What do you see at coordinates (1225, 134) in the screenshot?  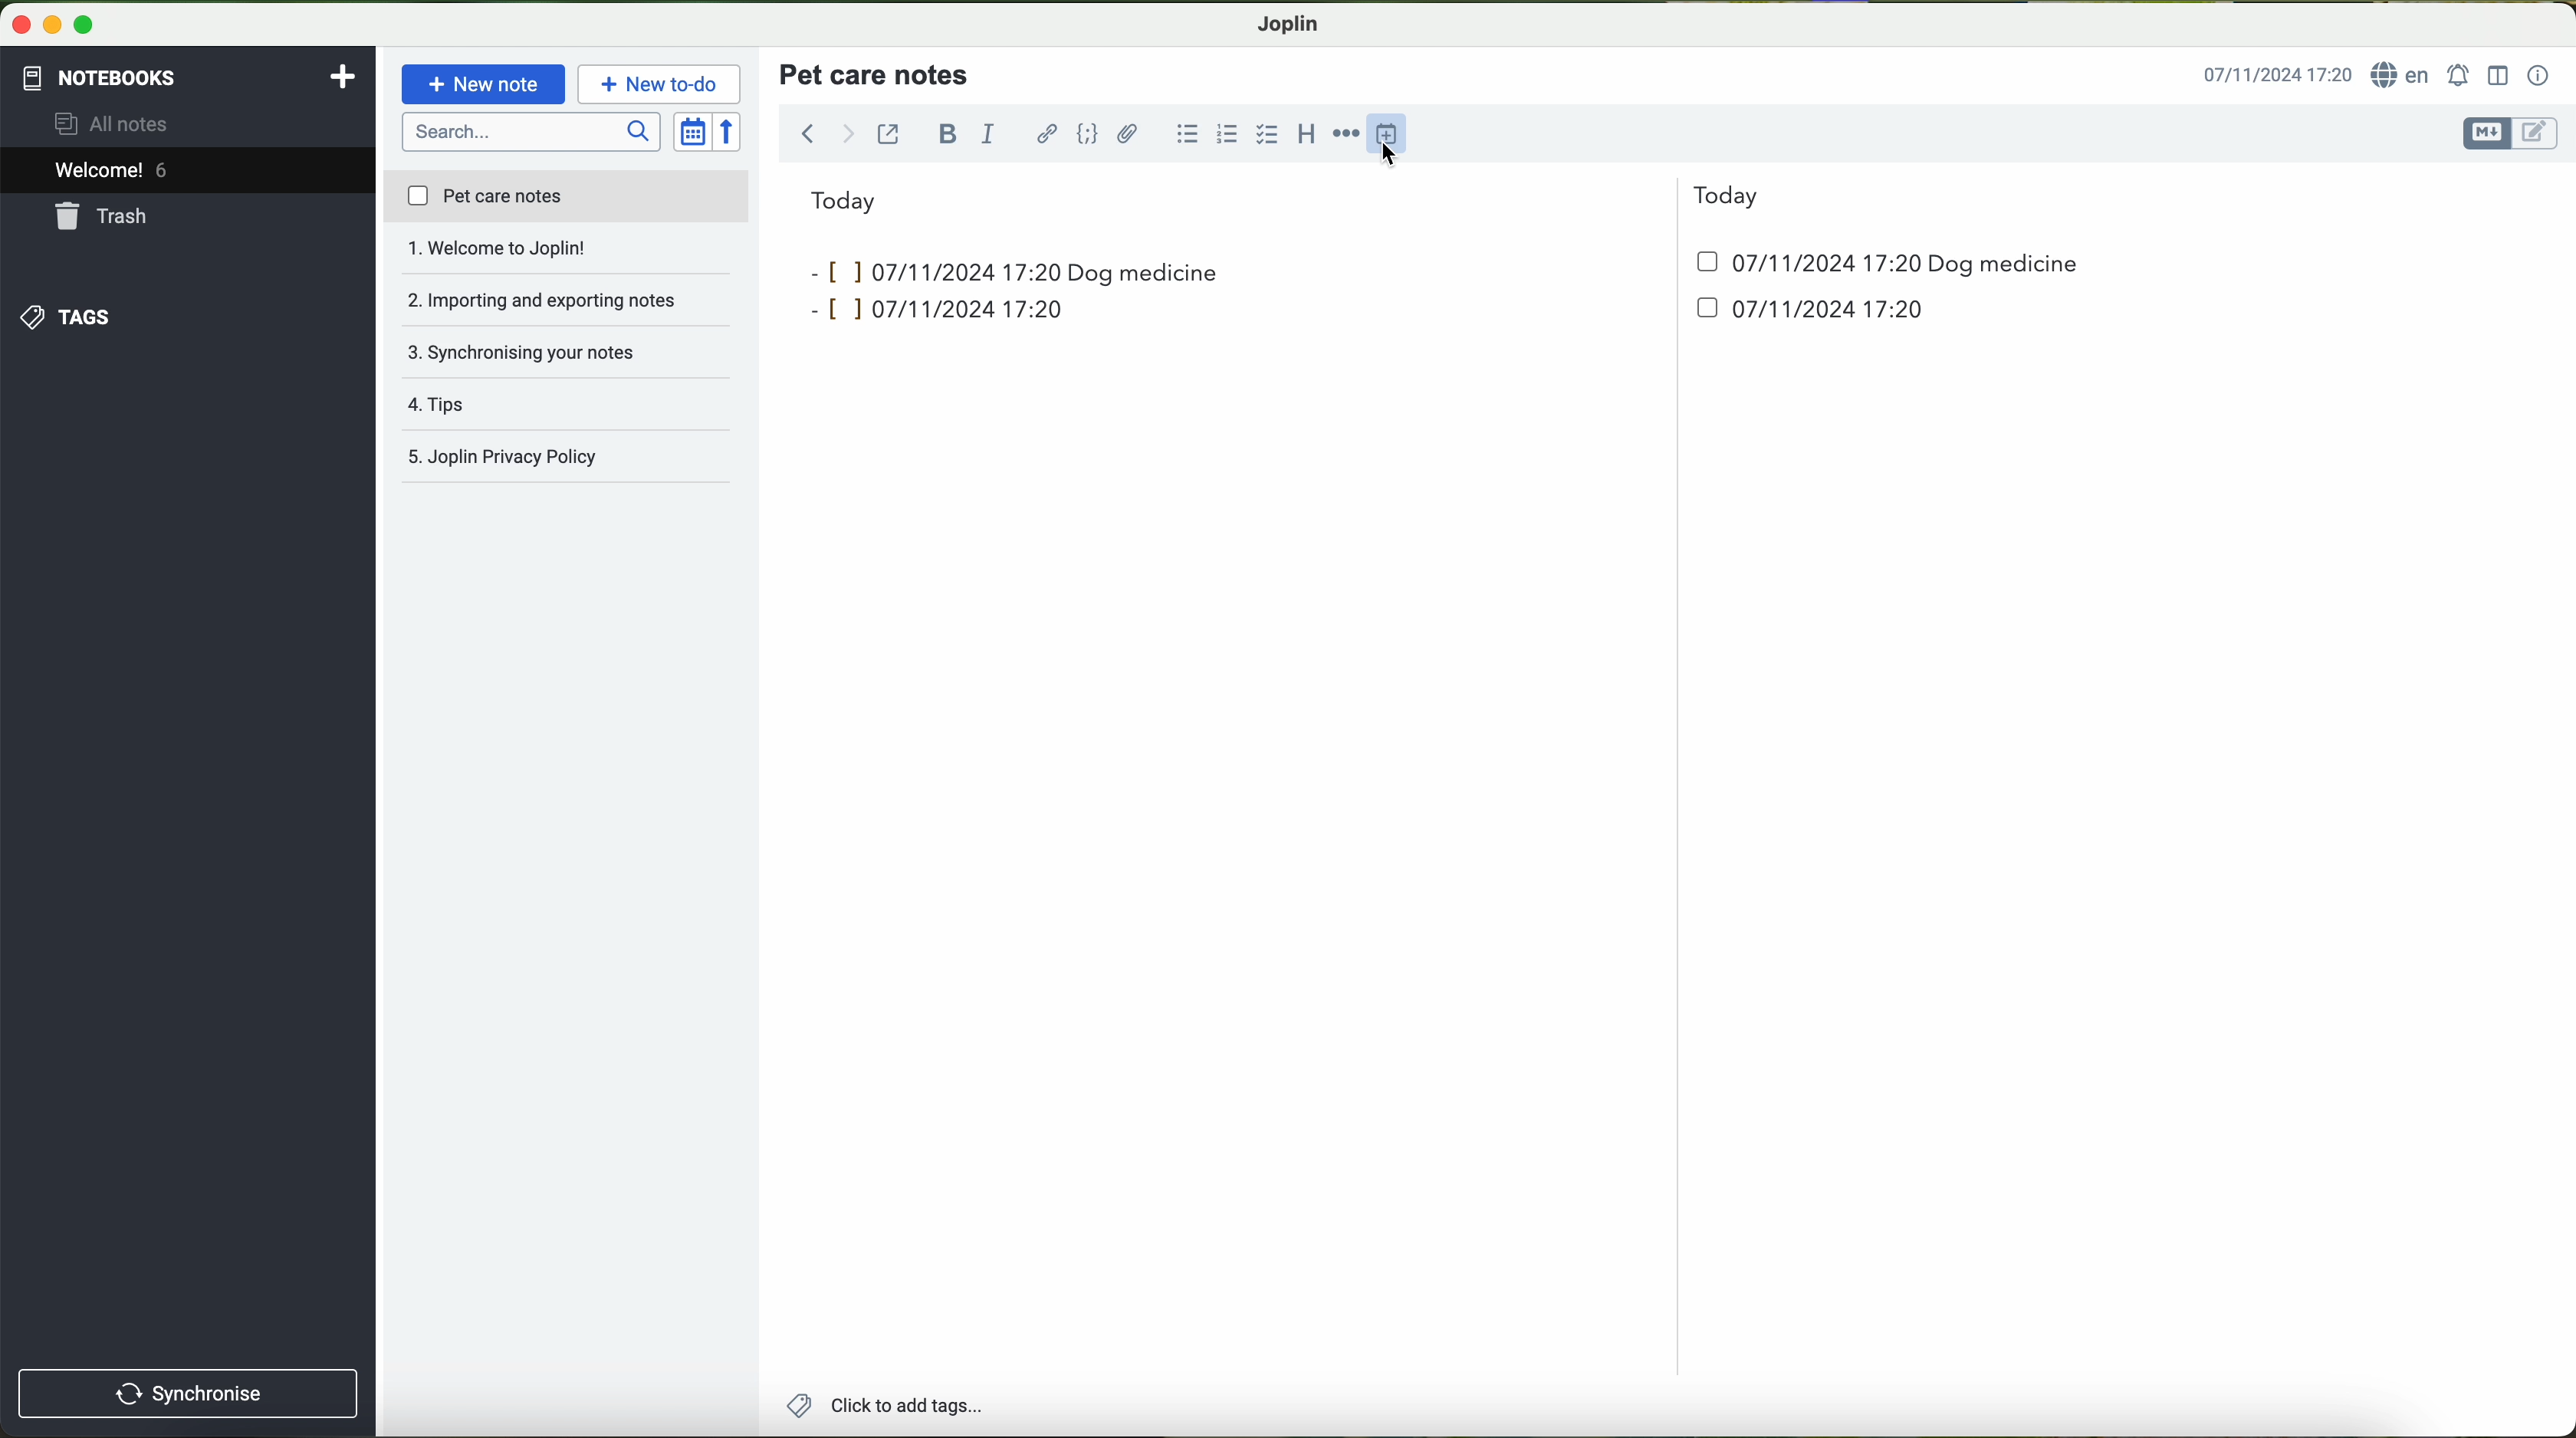 I see `numbered list` at bounding box center [1225, 134].